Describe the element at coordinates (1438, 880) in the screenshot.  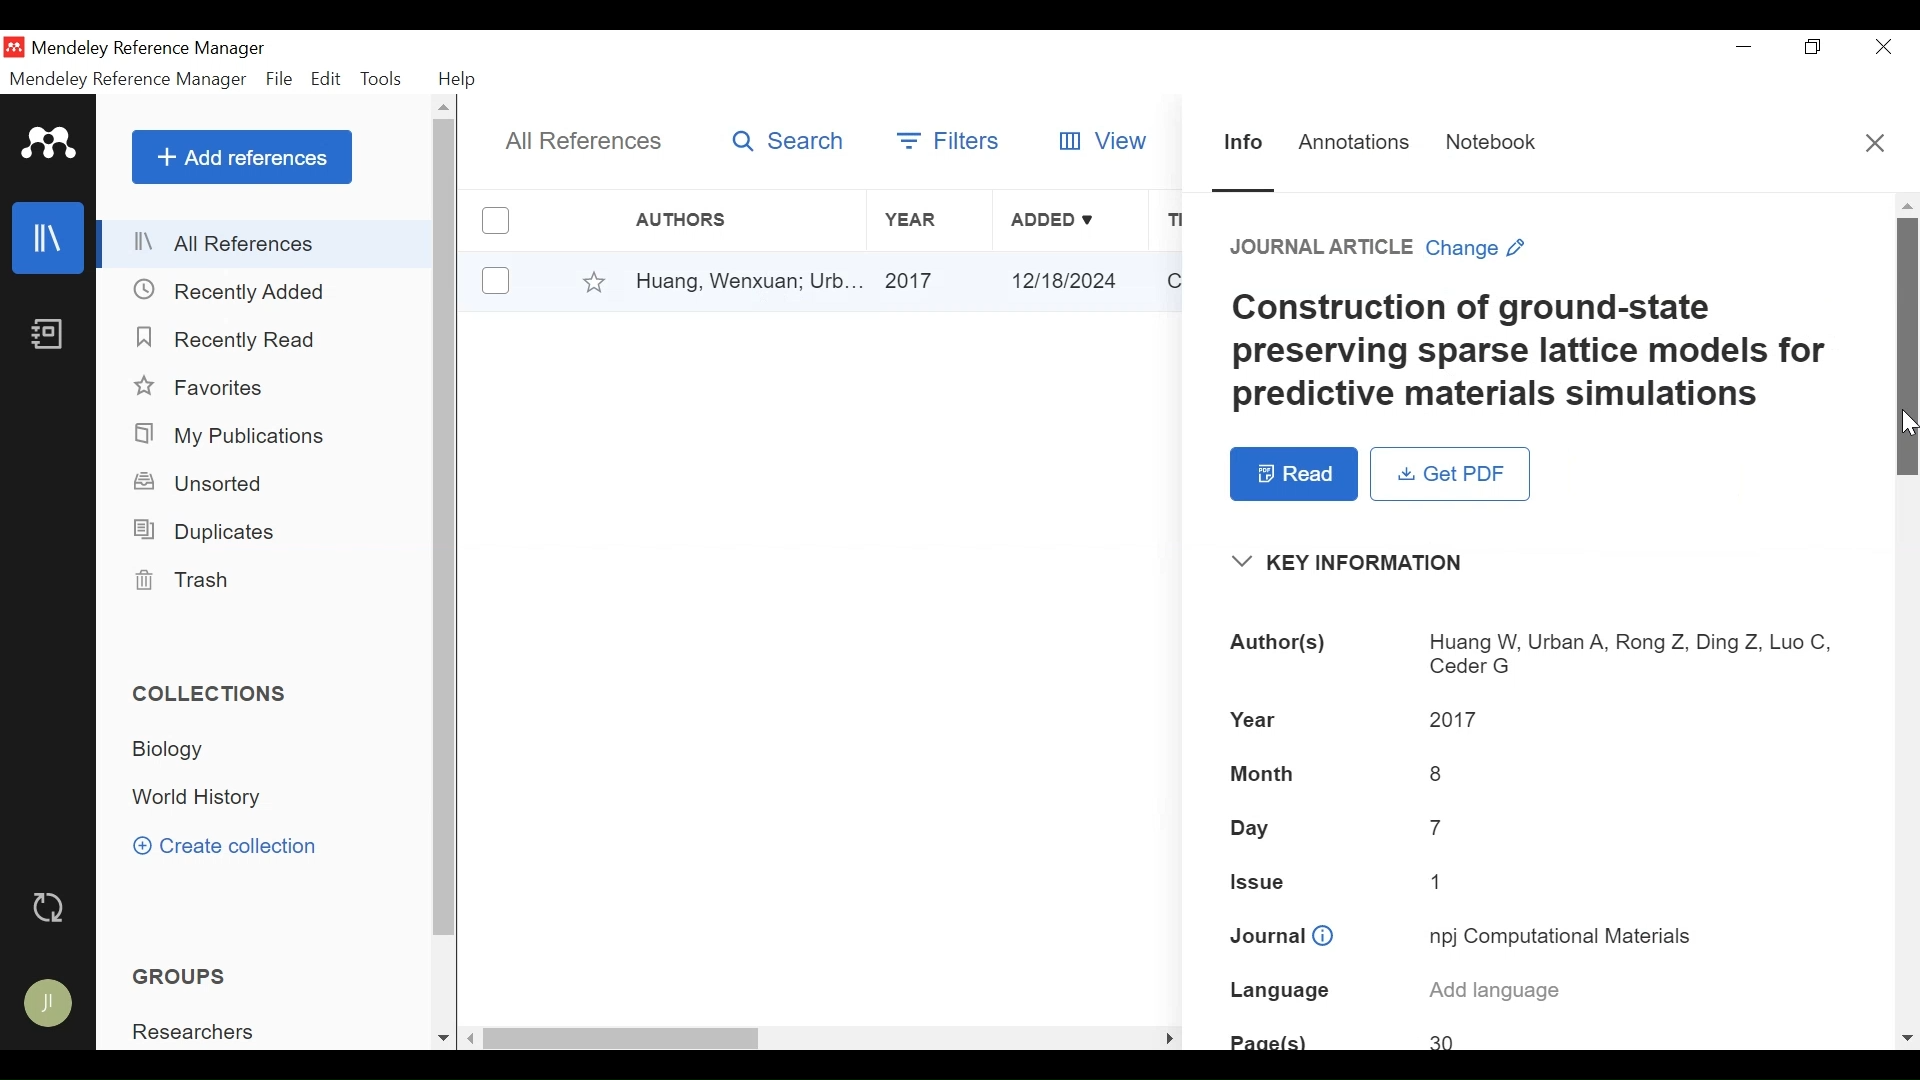
I see `1` at that location.